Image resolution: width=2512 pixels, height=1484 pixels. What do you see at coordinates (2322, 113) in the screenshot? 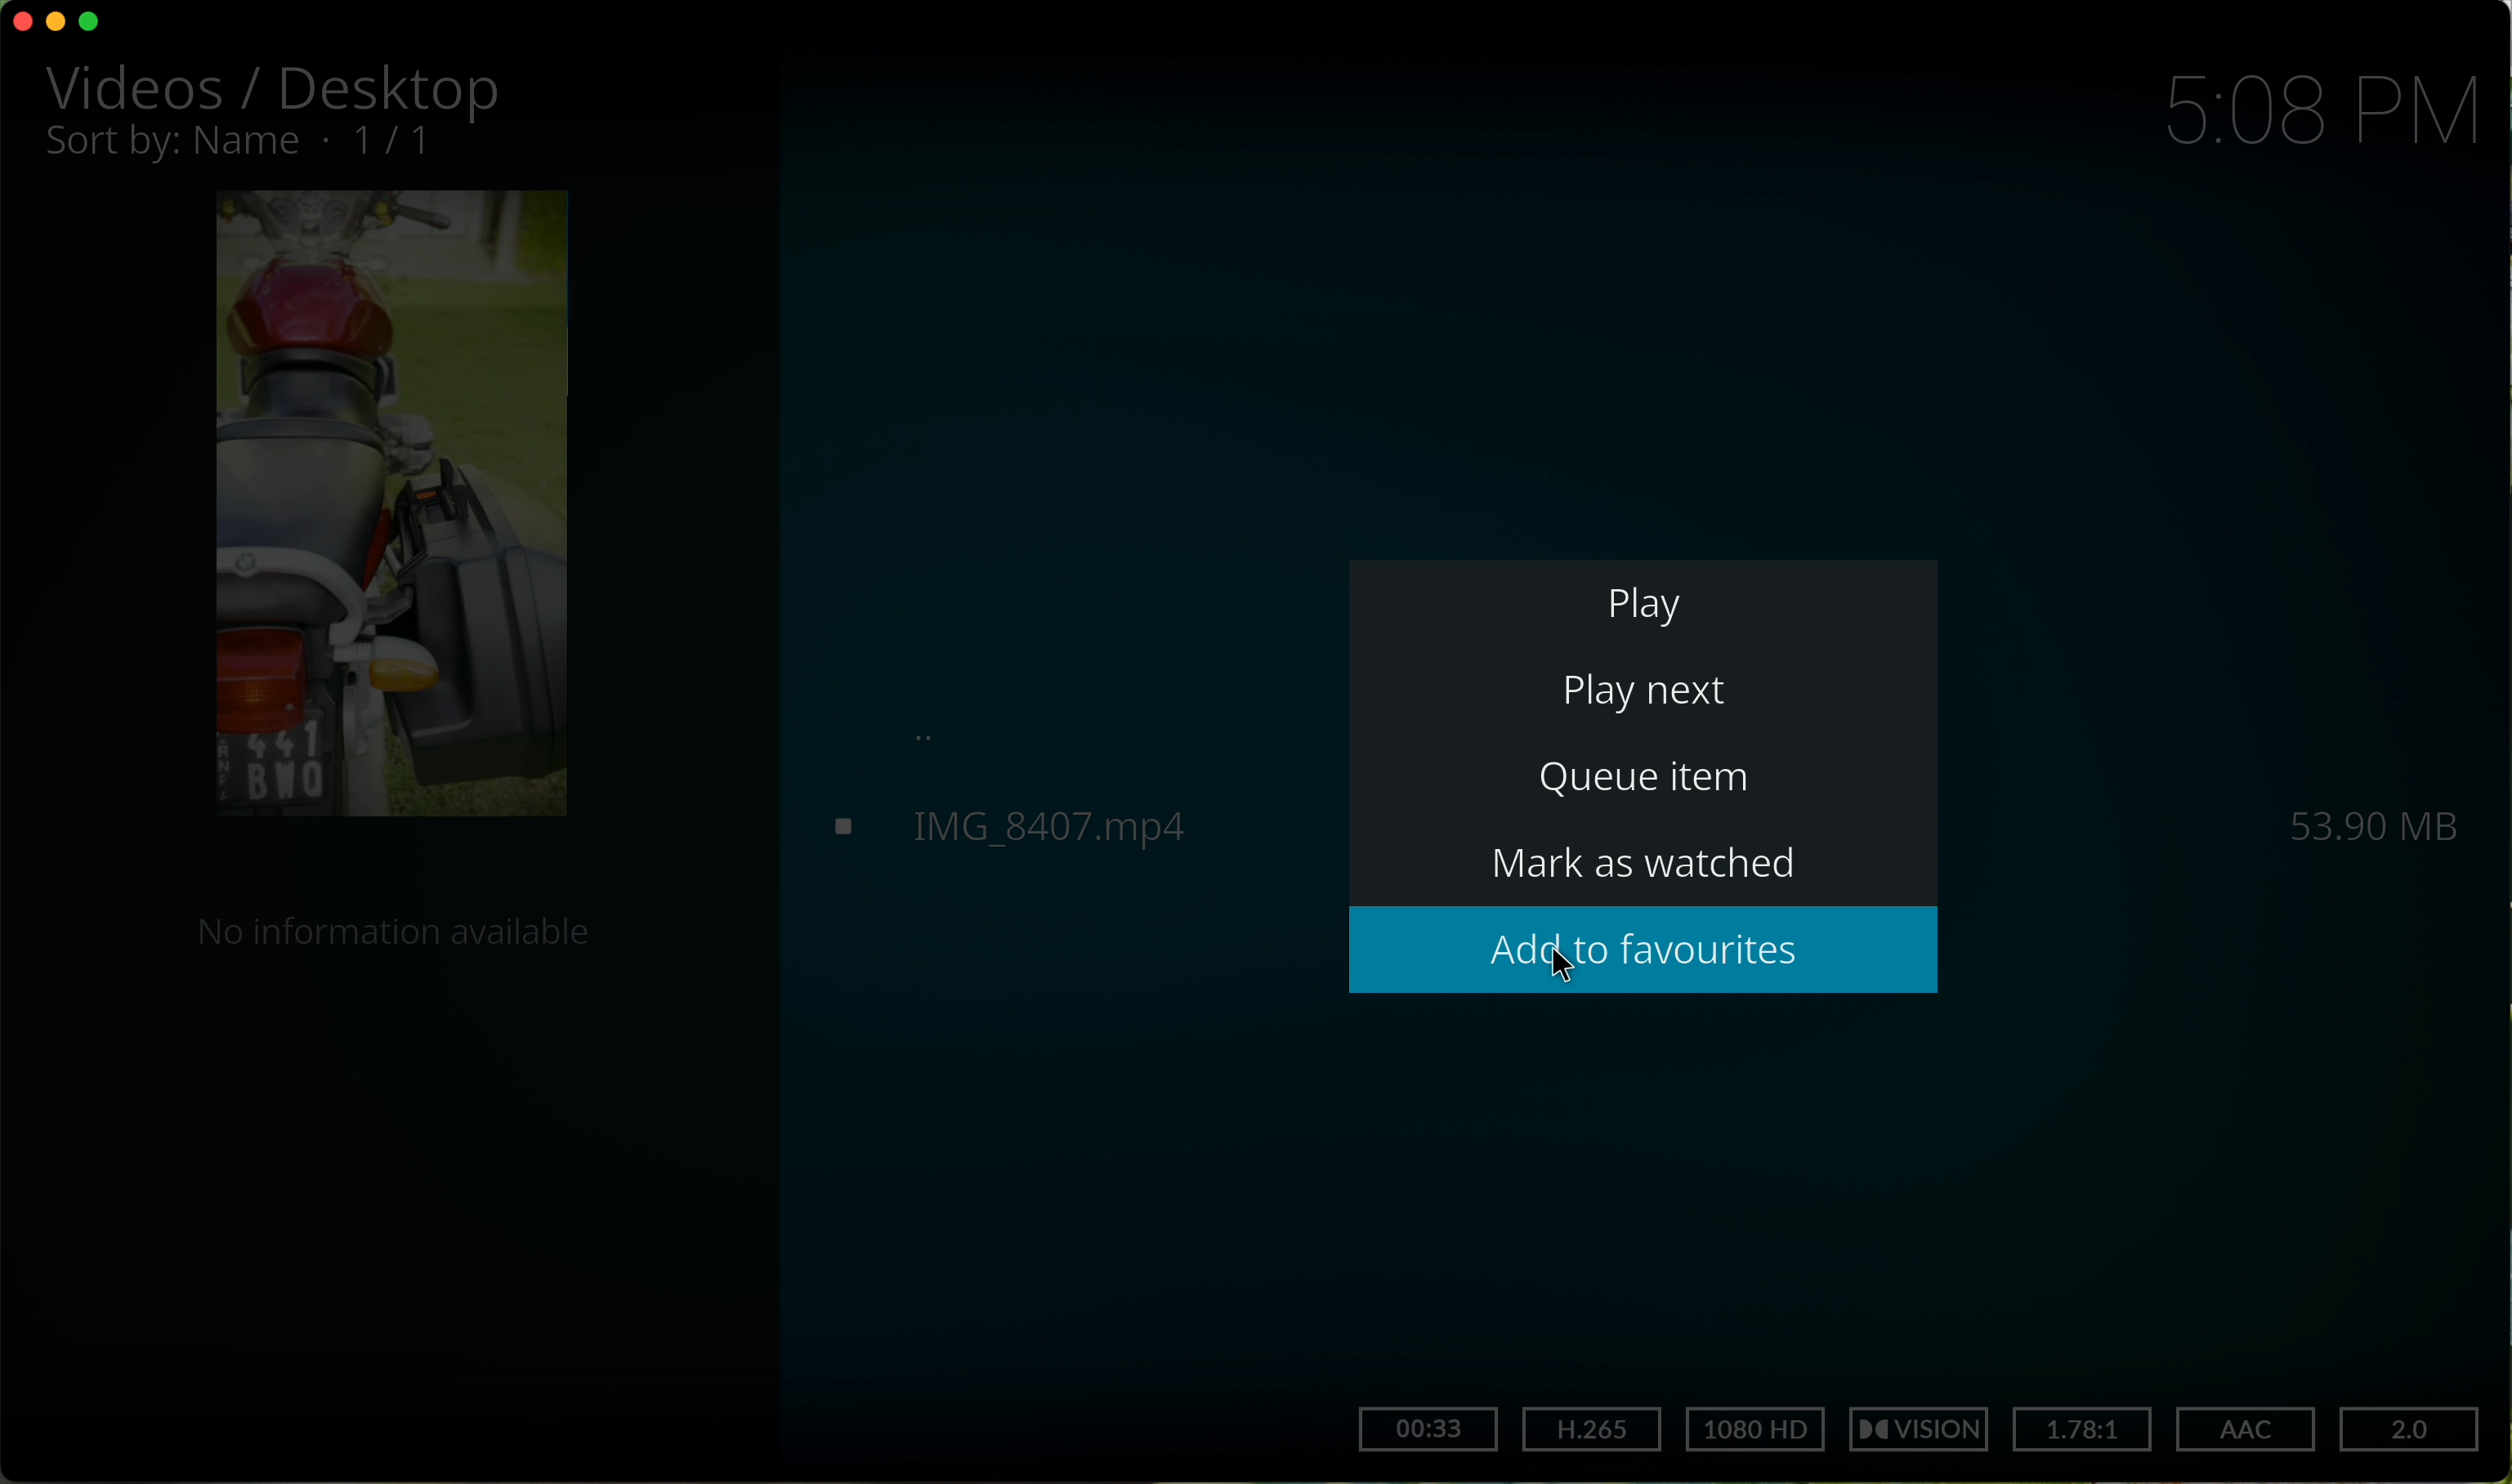
I see `5:08 PM` at bounding box center [2322, 113].